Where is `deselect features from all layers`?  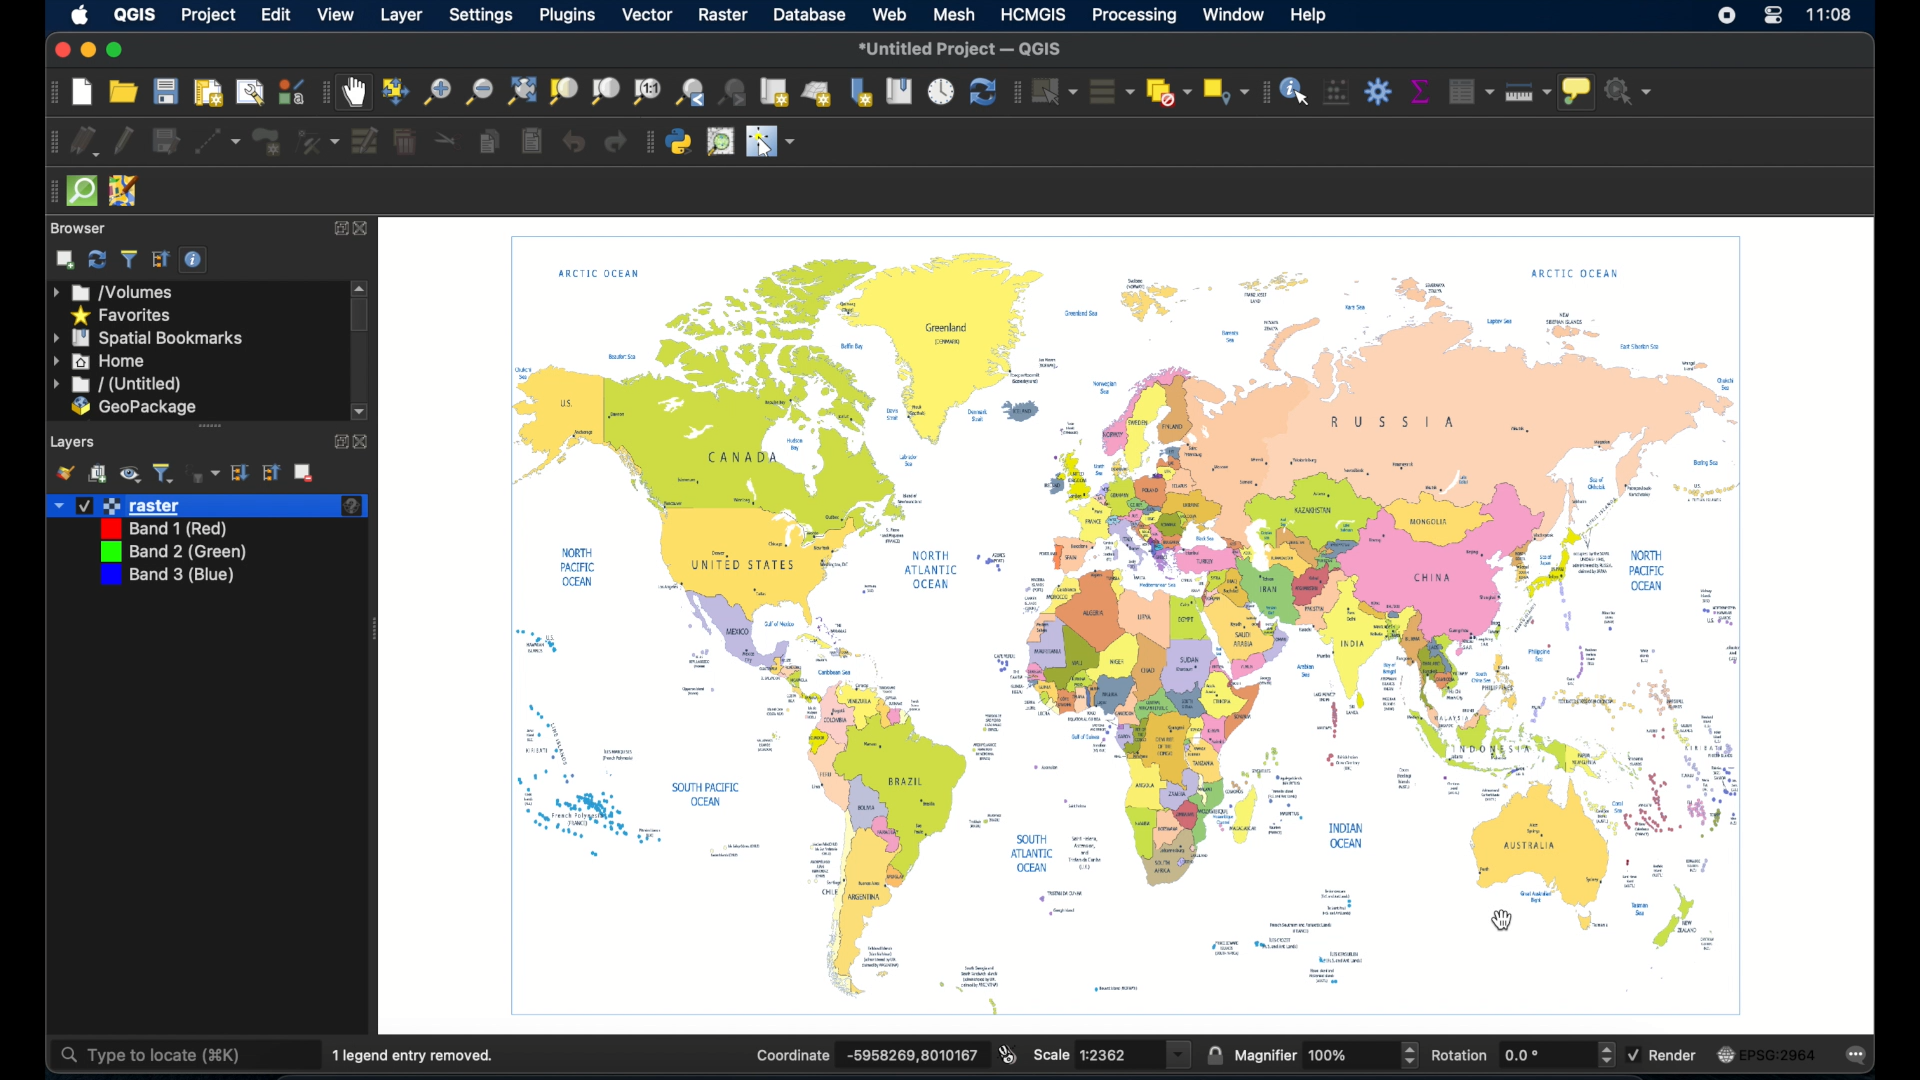 deselect features from all layers is located at coordinates (1166, 91).